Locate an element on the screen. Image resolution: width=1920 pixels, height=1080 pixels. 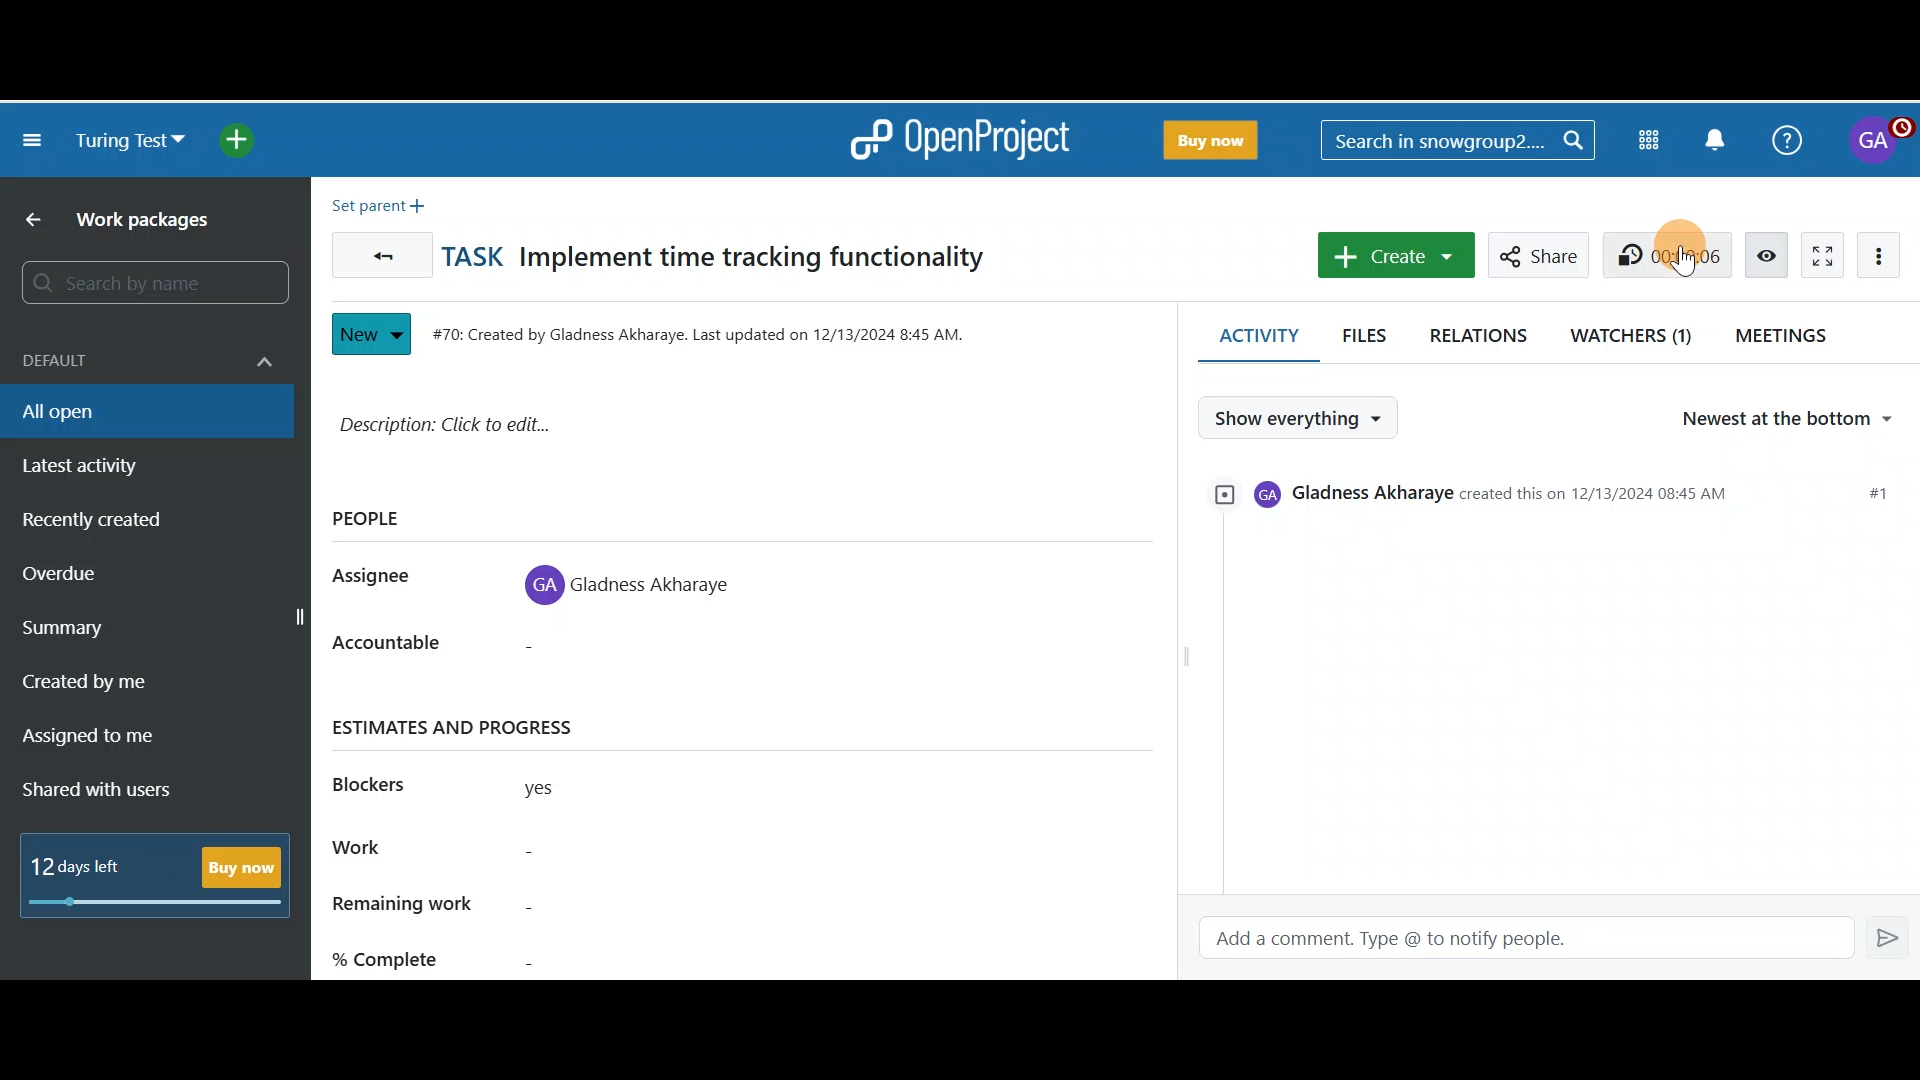
Open quick add menu is located at coordinates (246, 140).